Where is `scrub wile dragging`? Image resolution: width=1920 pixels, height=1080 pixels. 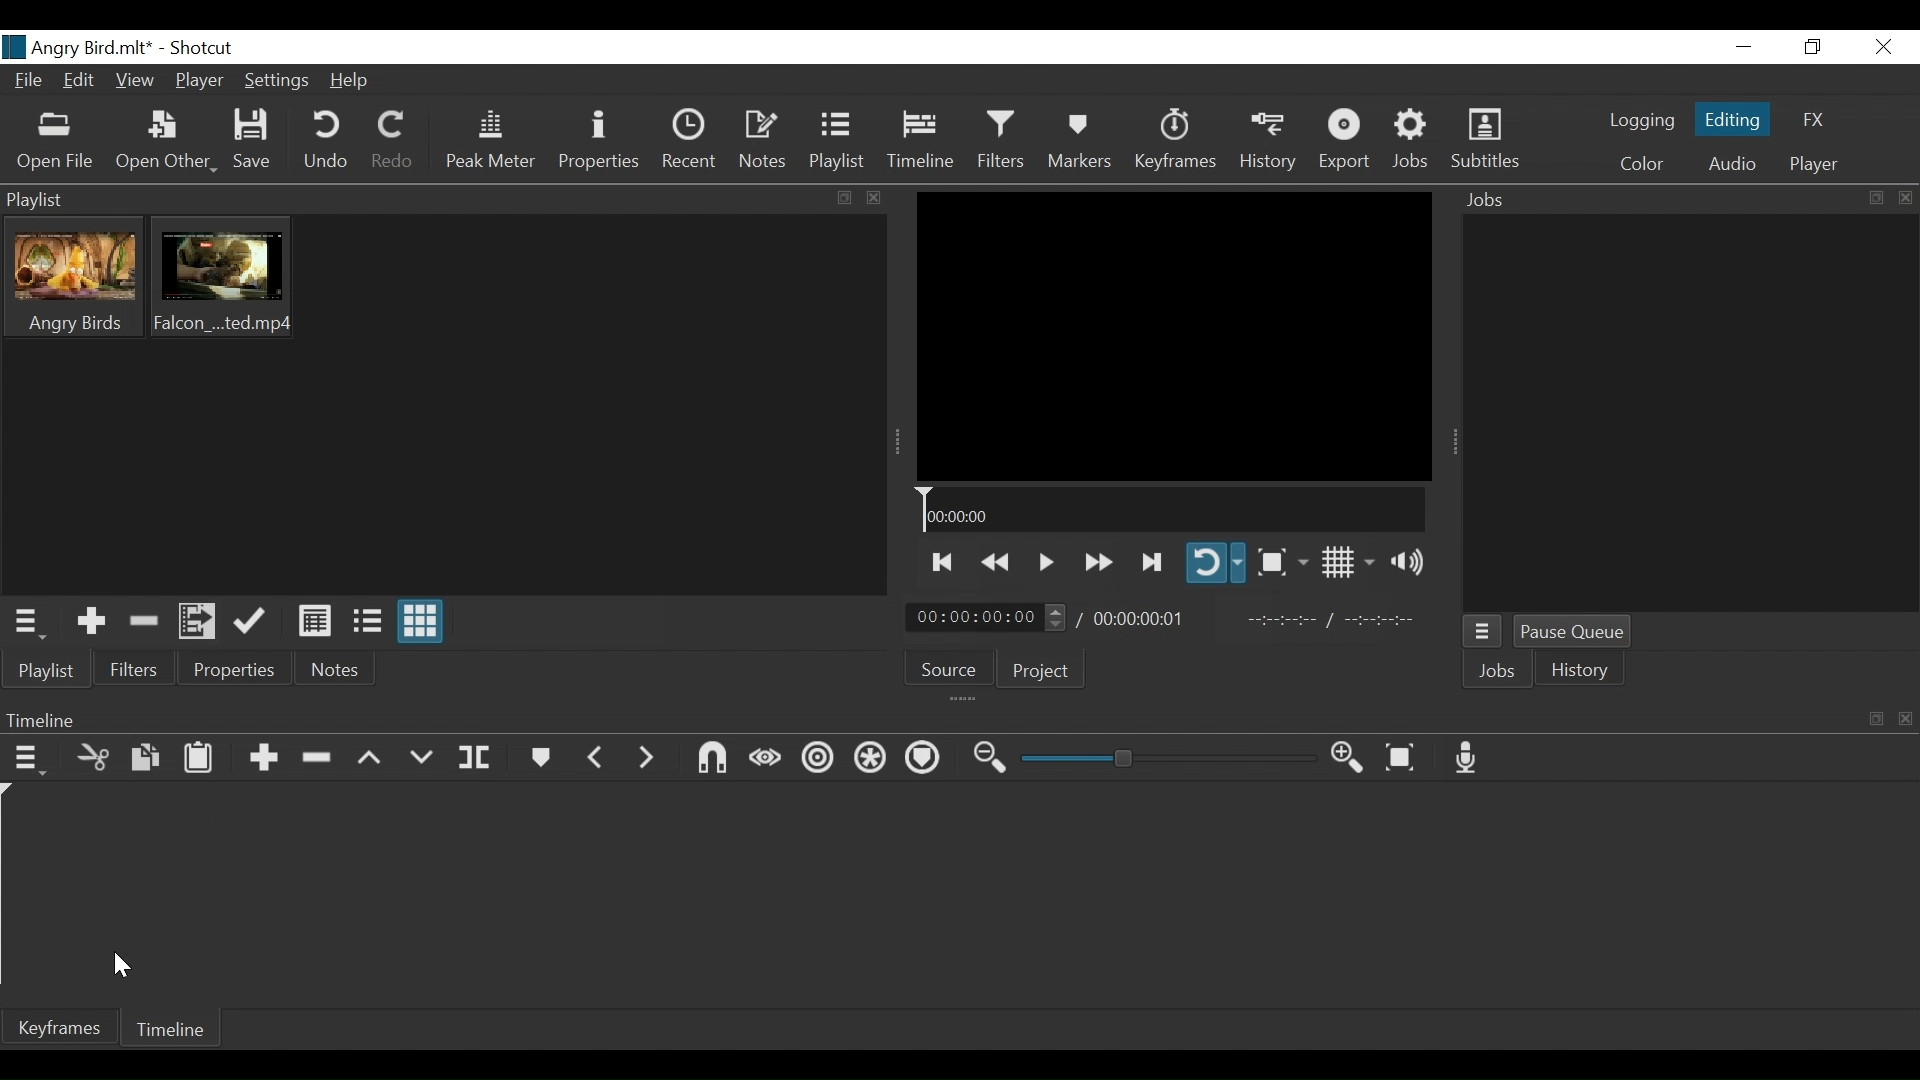
scrub wile dragging is located at coordinates (766, 760).